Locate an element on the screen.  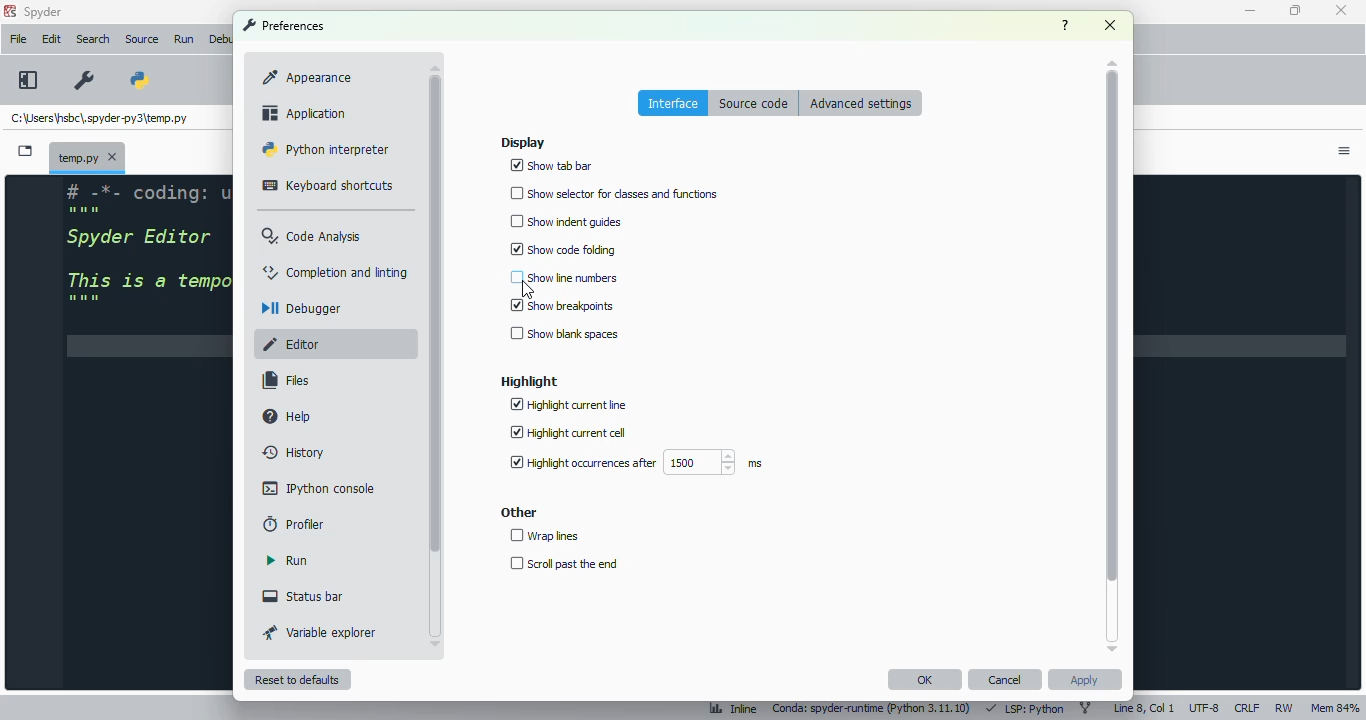
RW is located at coordinates (1285, 709).